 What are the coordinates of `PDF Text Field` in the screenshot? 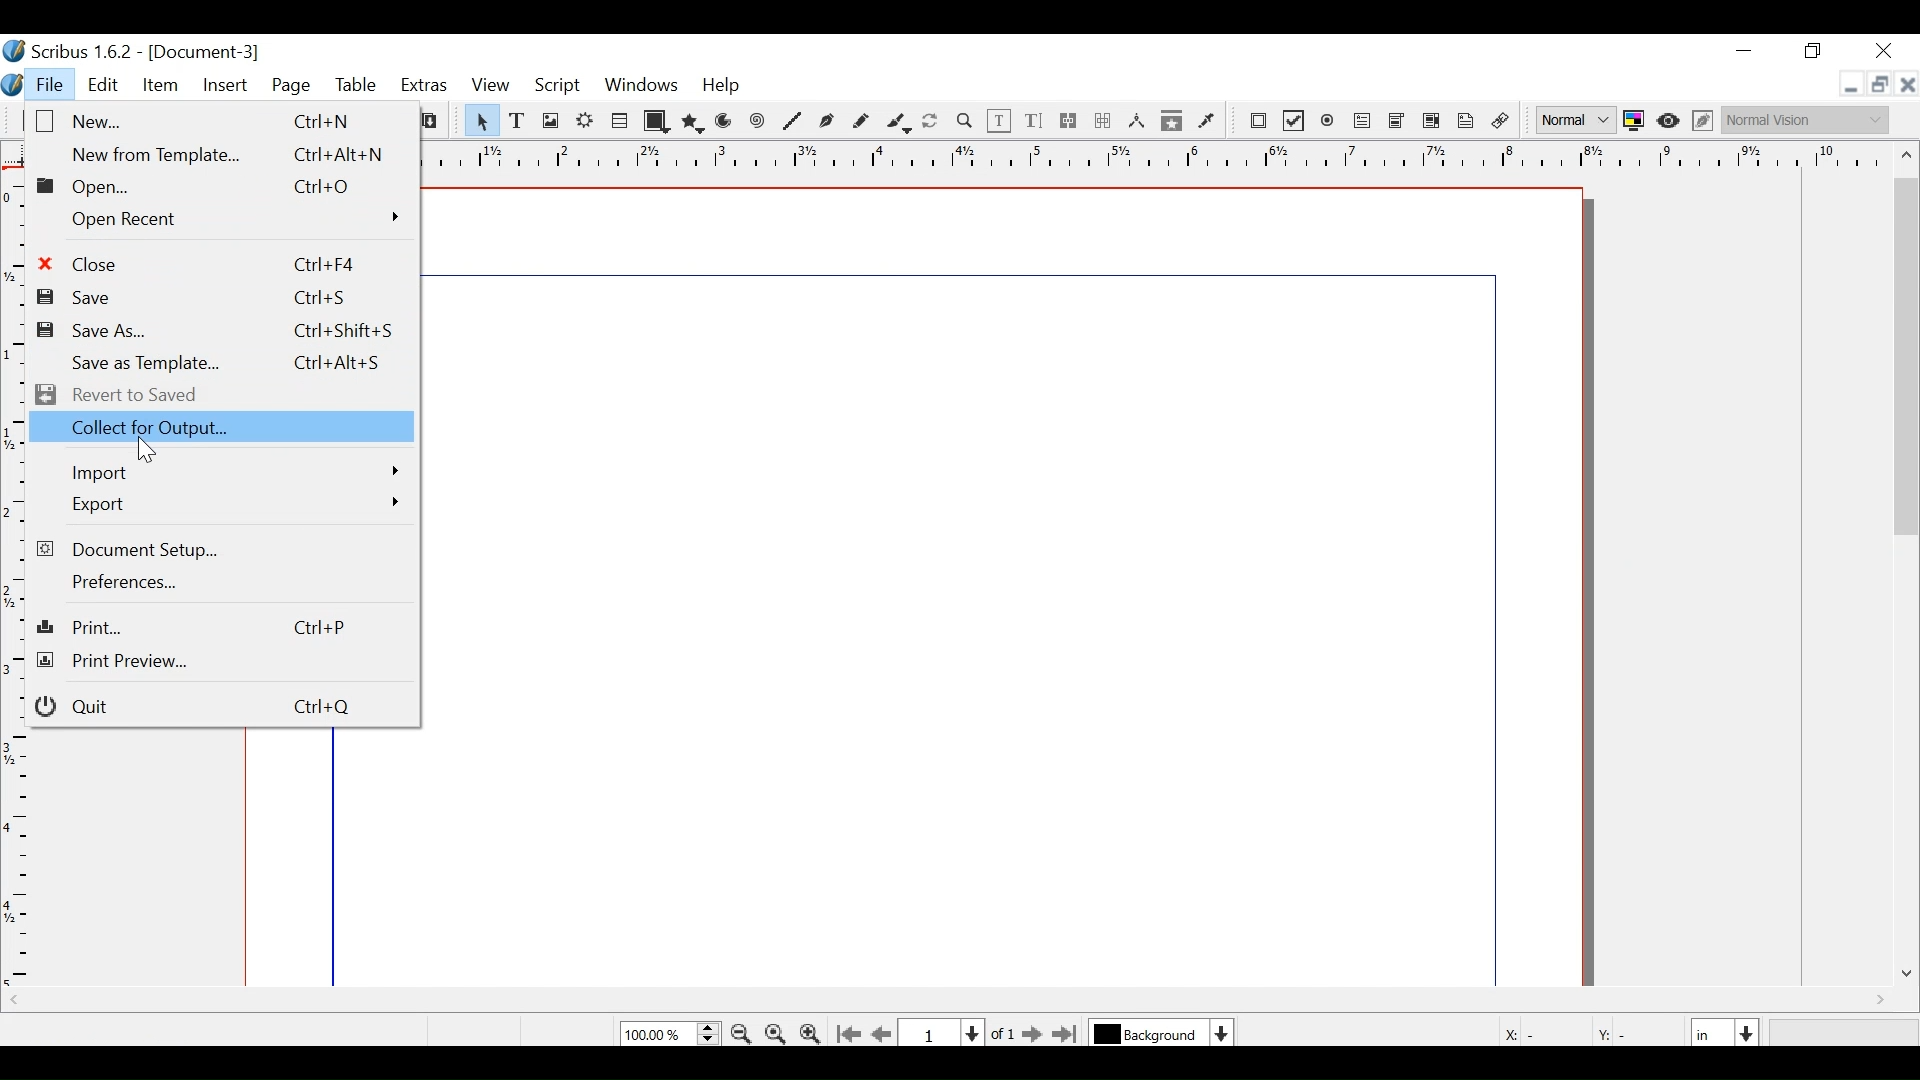 It's located at (1363, 123).